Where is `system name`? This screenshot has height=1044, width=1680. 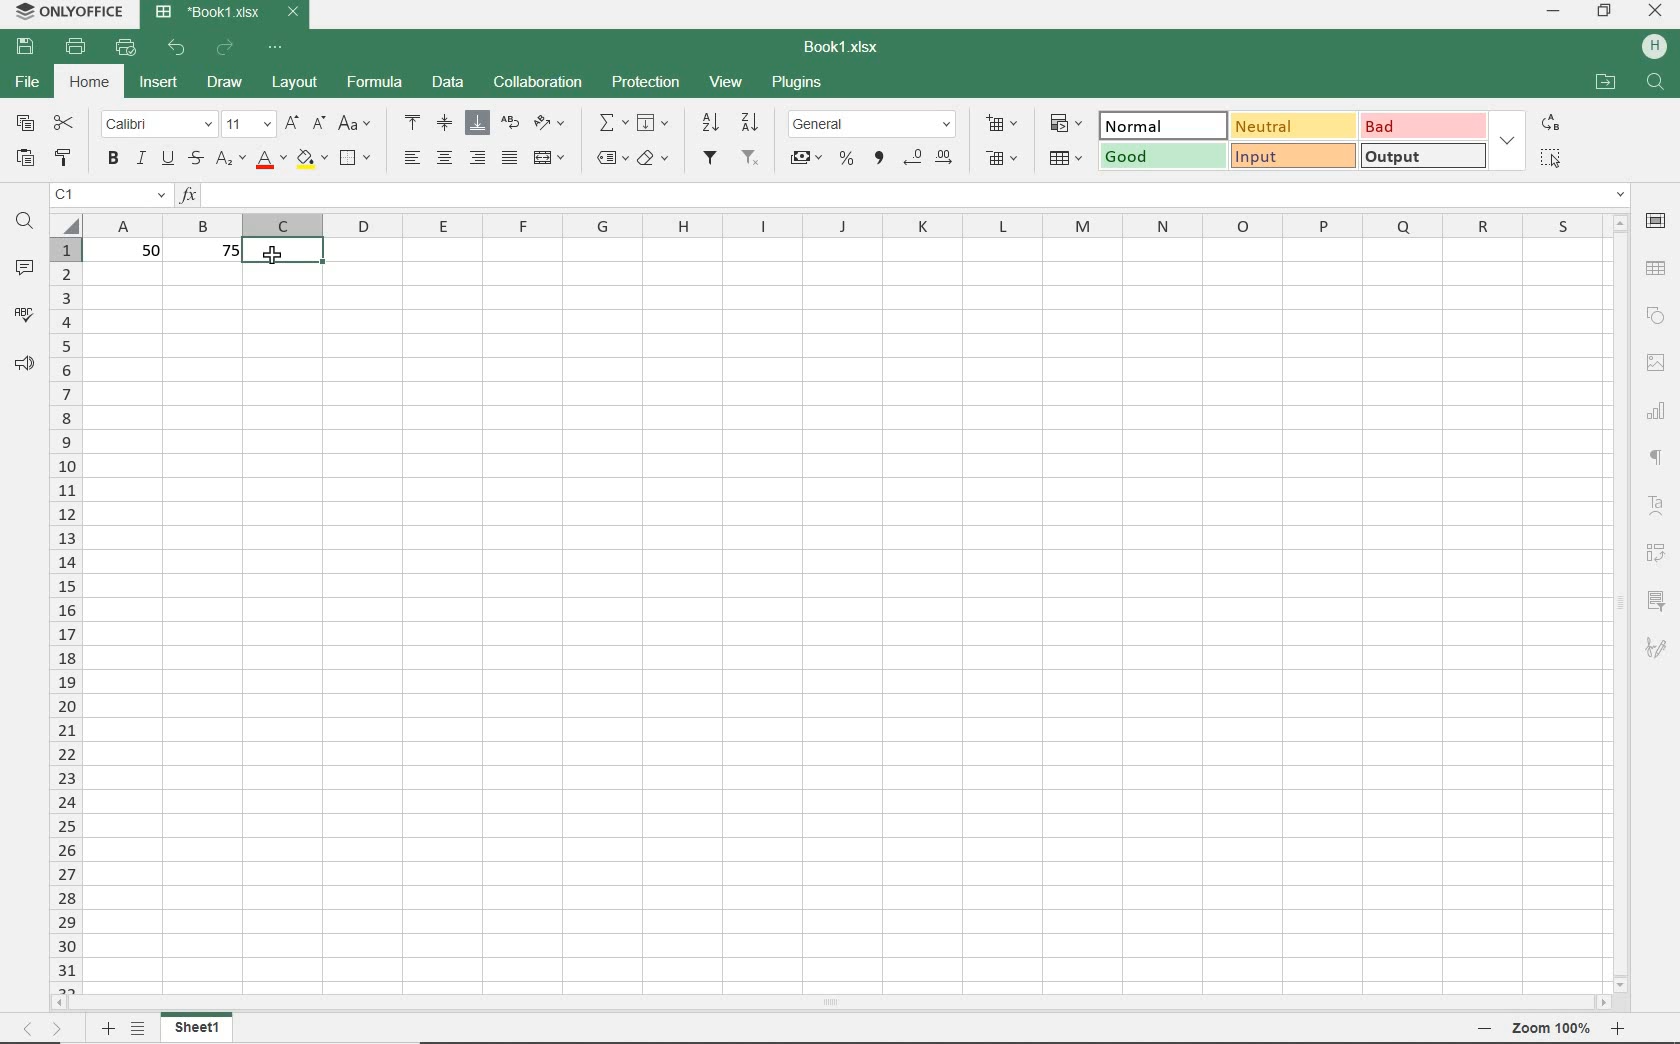
system name is located at coordinates (66, 13).